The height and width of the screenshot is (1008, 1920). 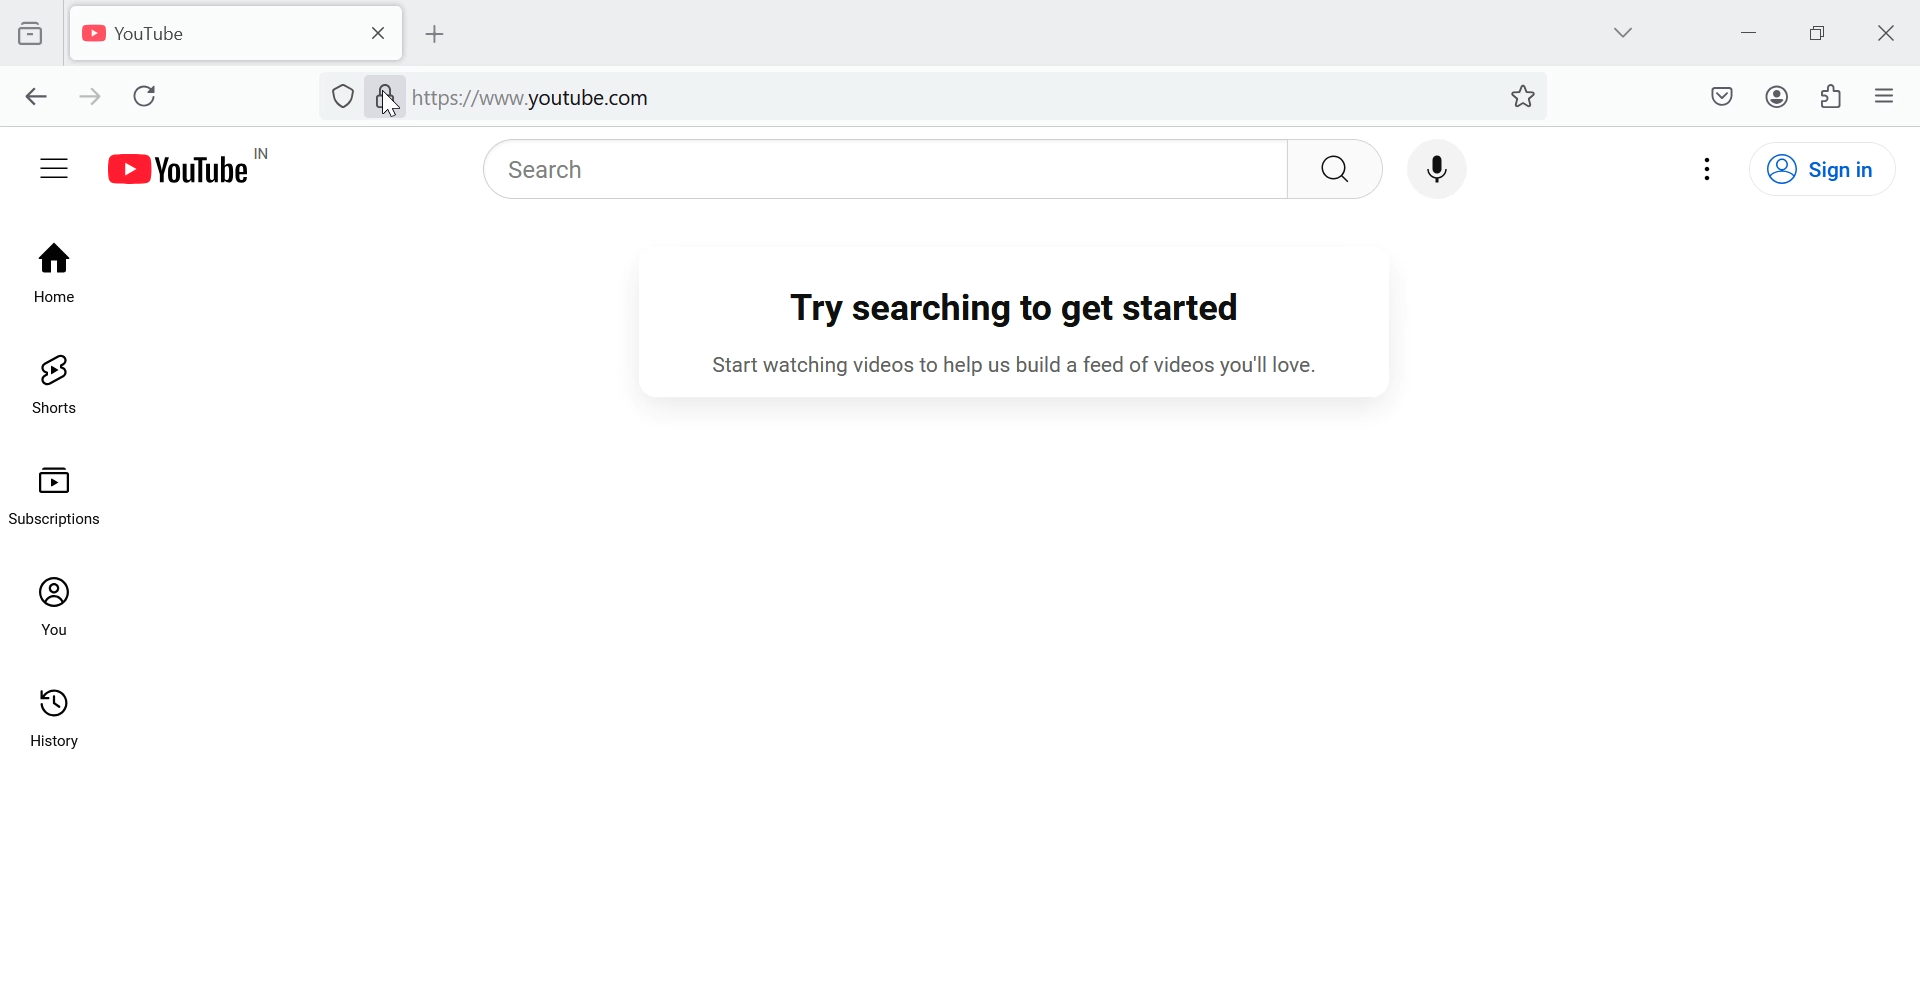 I want to click on https://www.youtube.com/, so click(x=535, y=98).